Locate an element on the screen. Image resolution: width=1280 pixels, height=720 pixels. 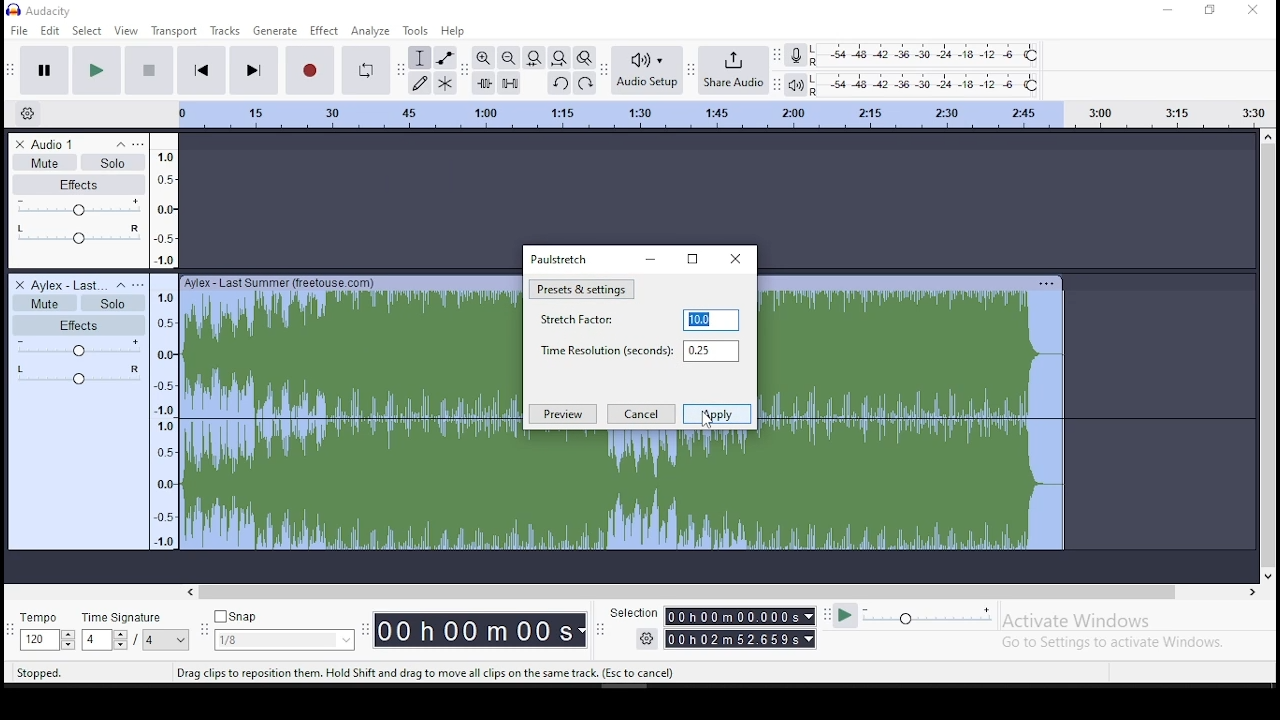
playback meter is located at coordinates (926, 86).